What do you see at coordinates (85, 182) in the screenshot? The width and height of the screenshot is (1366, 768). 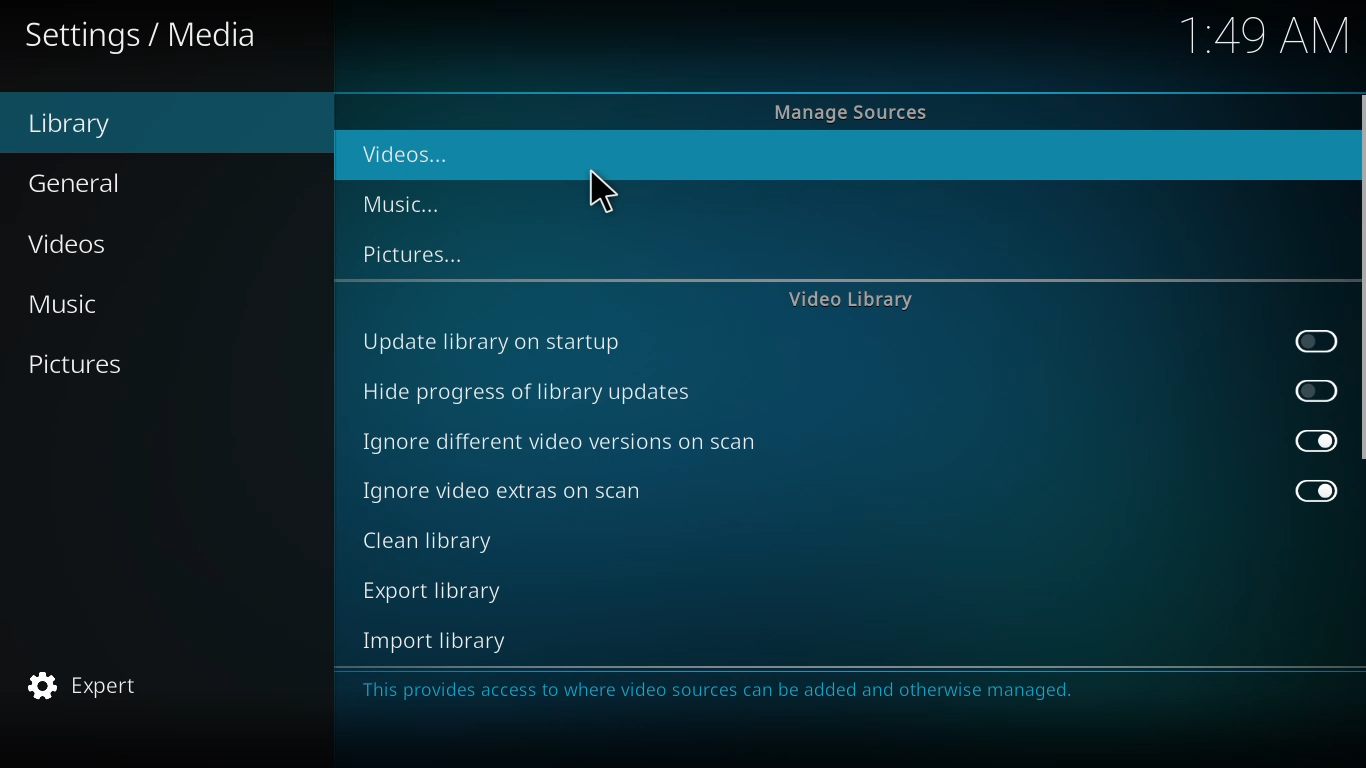 I see `general` at bounding box center [85, 182].